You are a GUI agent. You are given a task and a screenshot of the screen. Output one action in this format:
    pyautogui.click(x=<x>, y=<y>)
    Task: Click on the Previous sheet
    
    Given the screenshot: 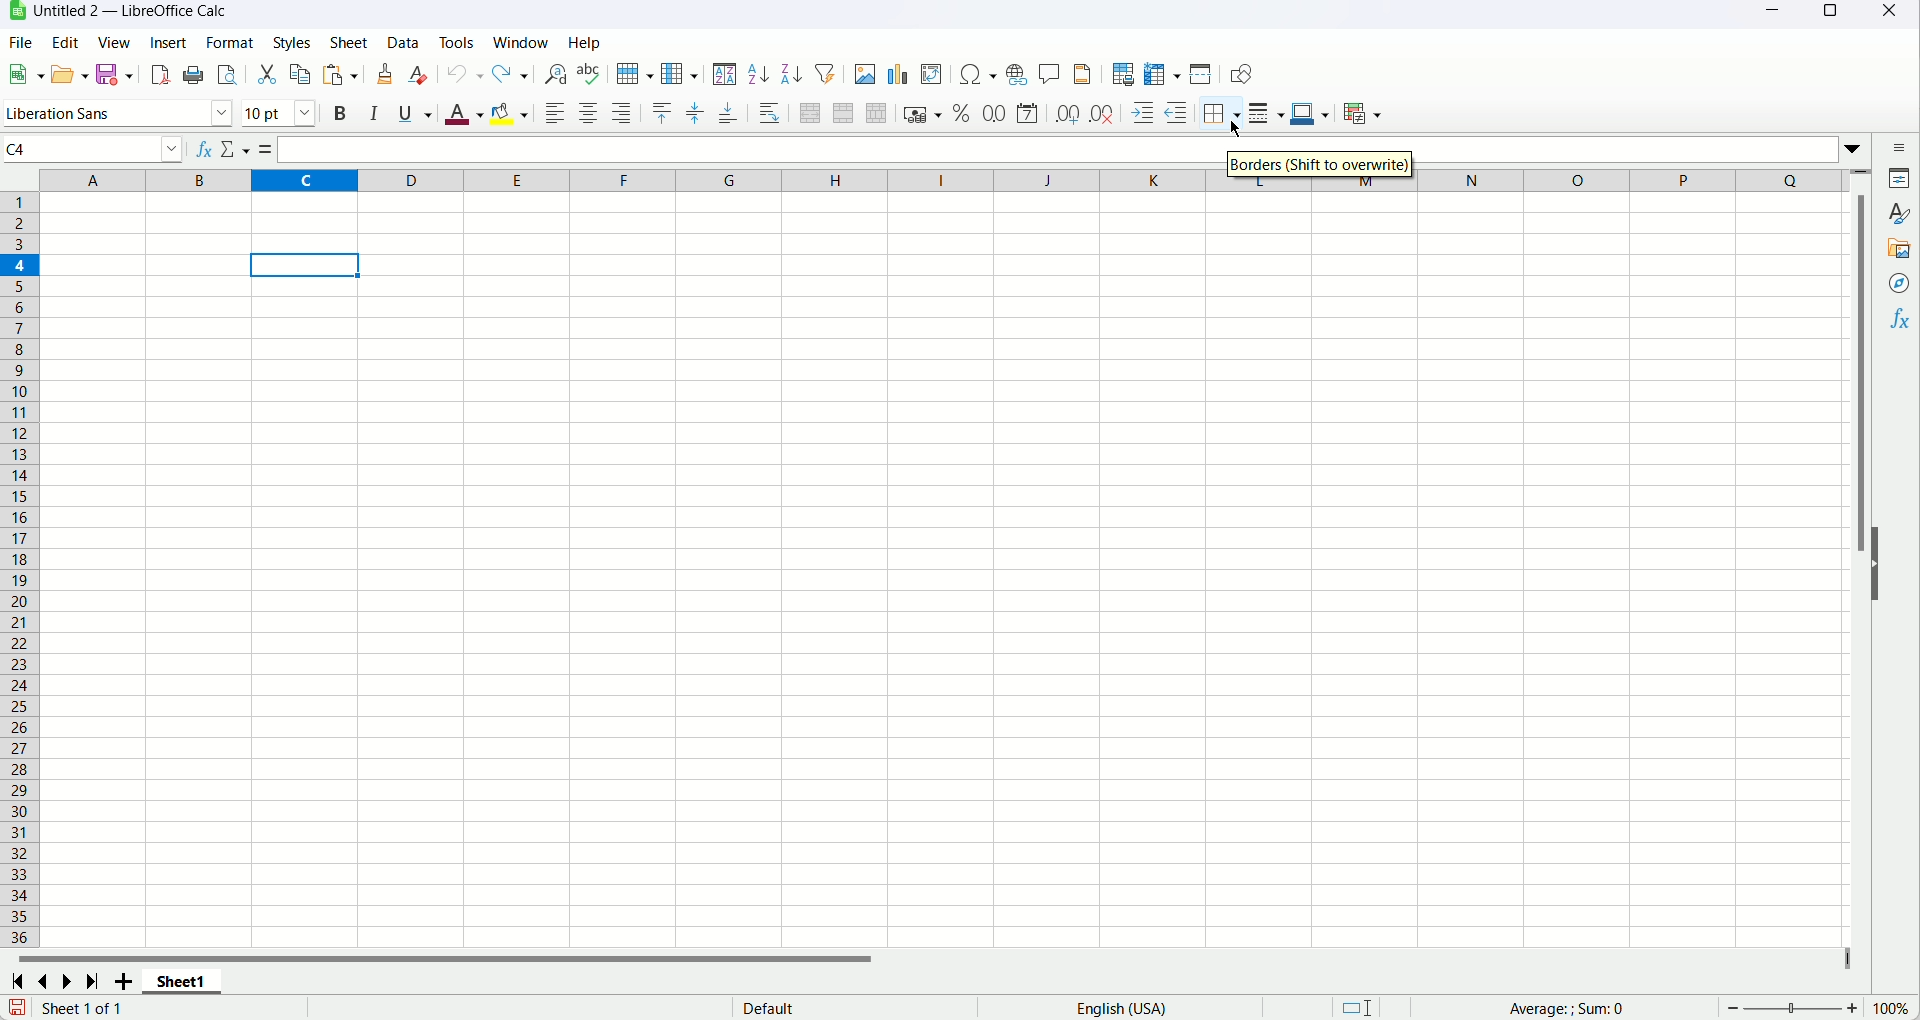 What is the action you would take?
    pyautogui.click(x=46, y=981)
    